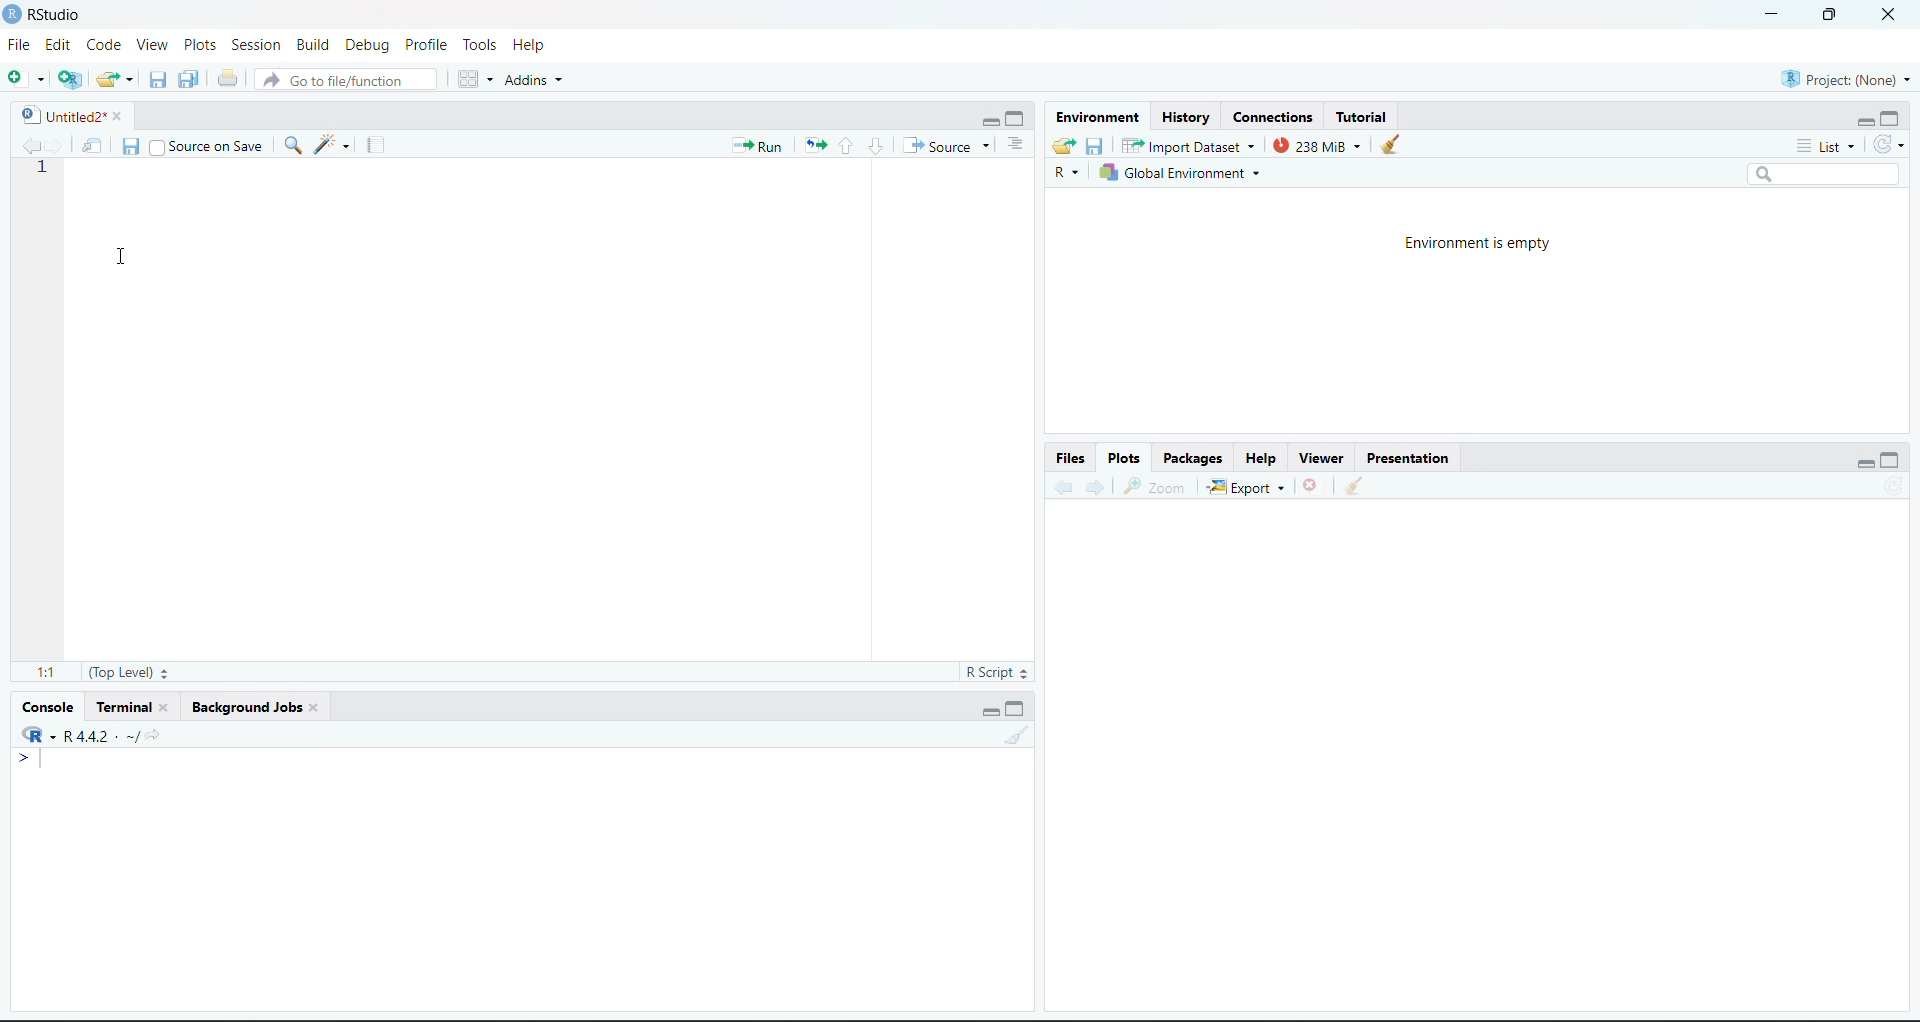 This screenshot has width=1920, height=1022. What do you see at coordinates (1065, 146) in the screenshot?
I see `open folder` at bounding box center [1065, 146].